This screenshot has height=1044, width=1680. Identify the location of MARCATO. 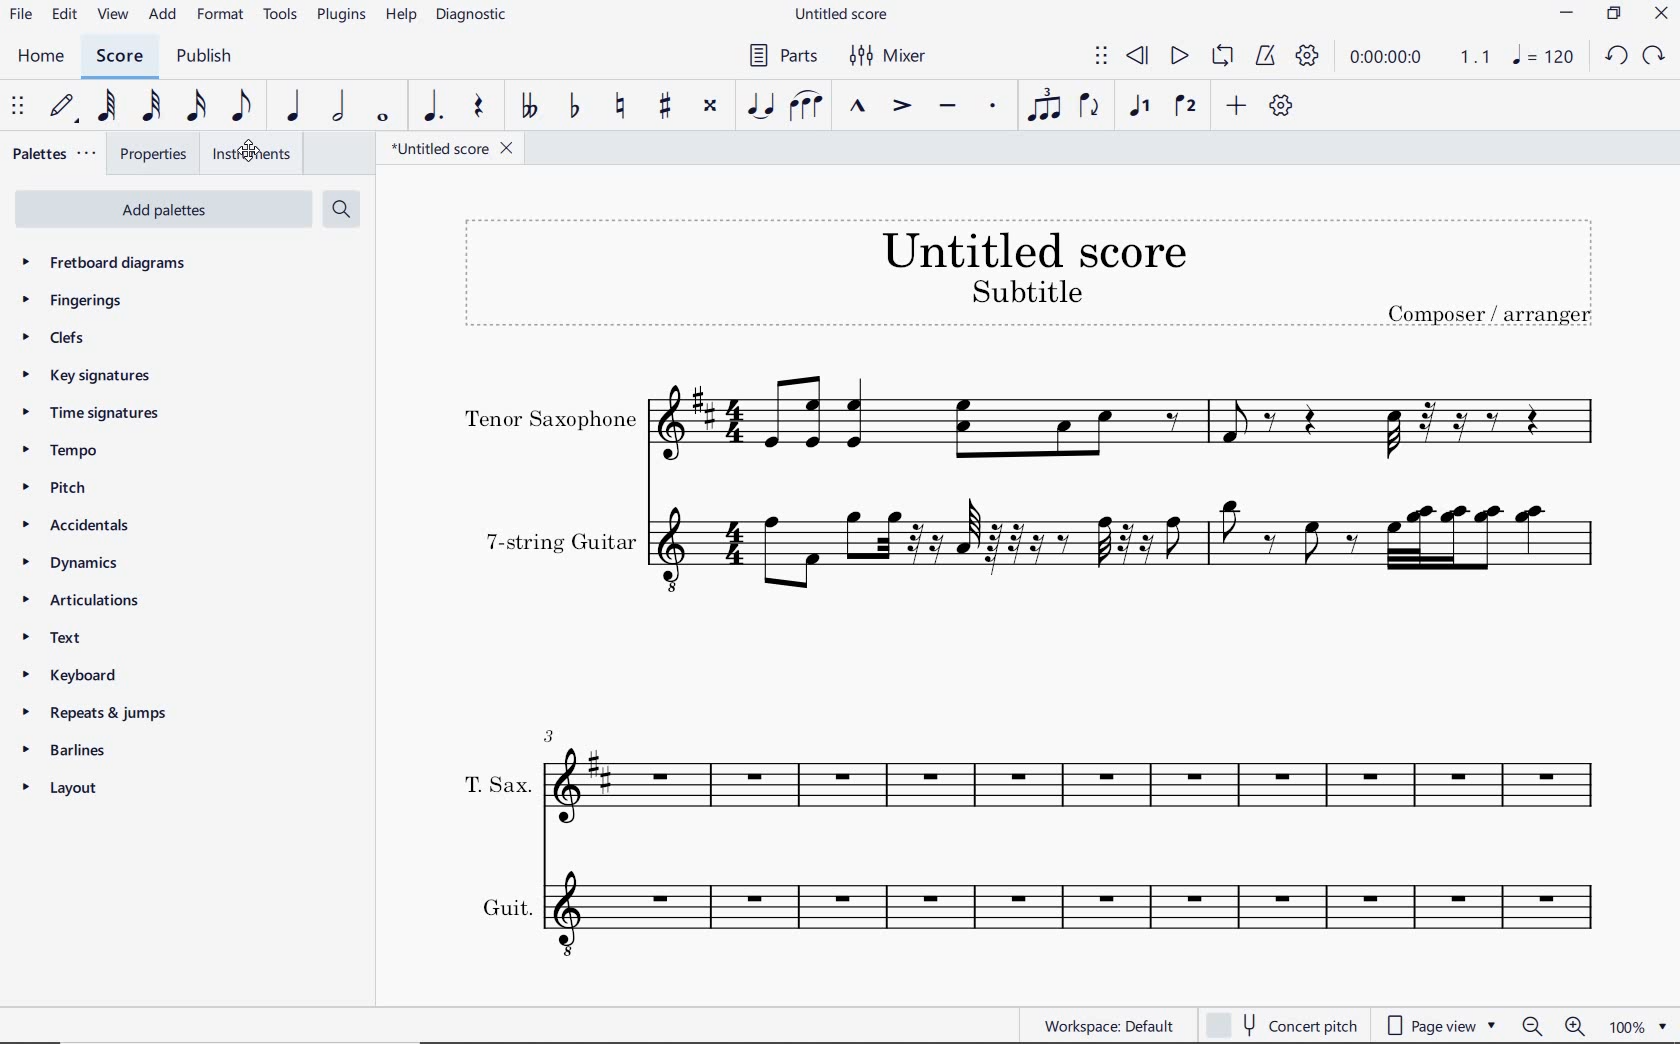
(857, 107).